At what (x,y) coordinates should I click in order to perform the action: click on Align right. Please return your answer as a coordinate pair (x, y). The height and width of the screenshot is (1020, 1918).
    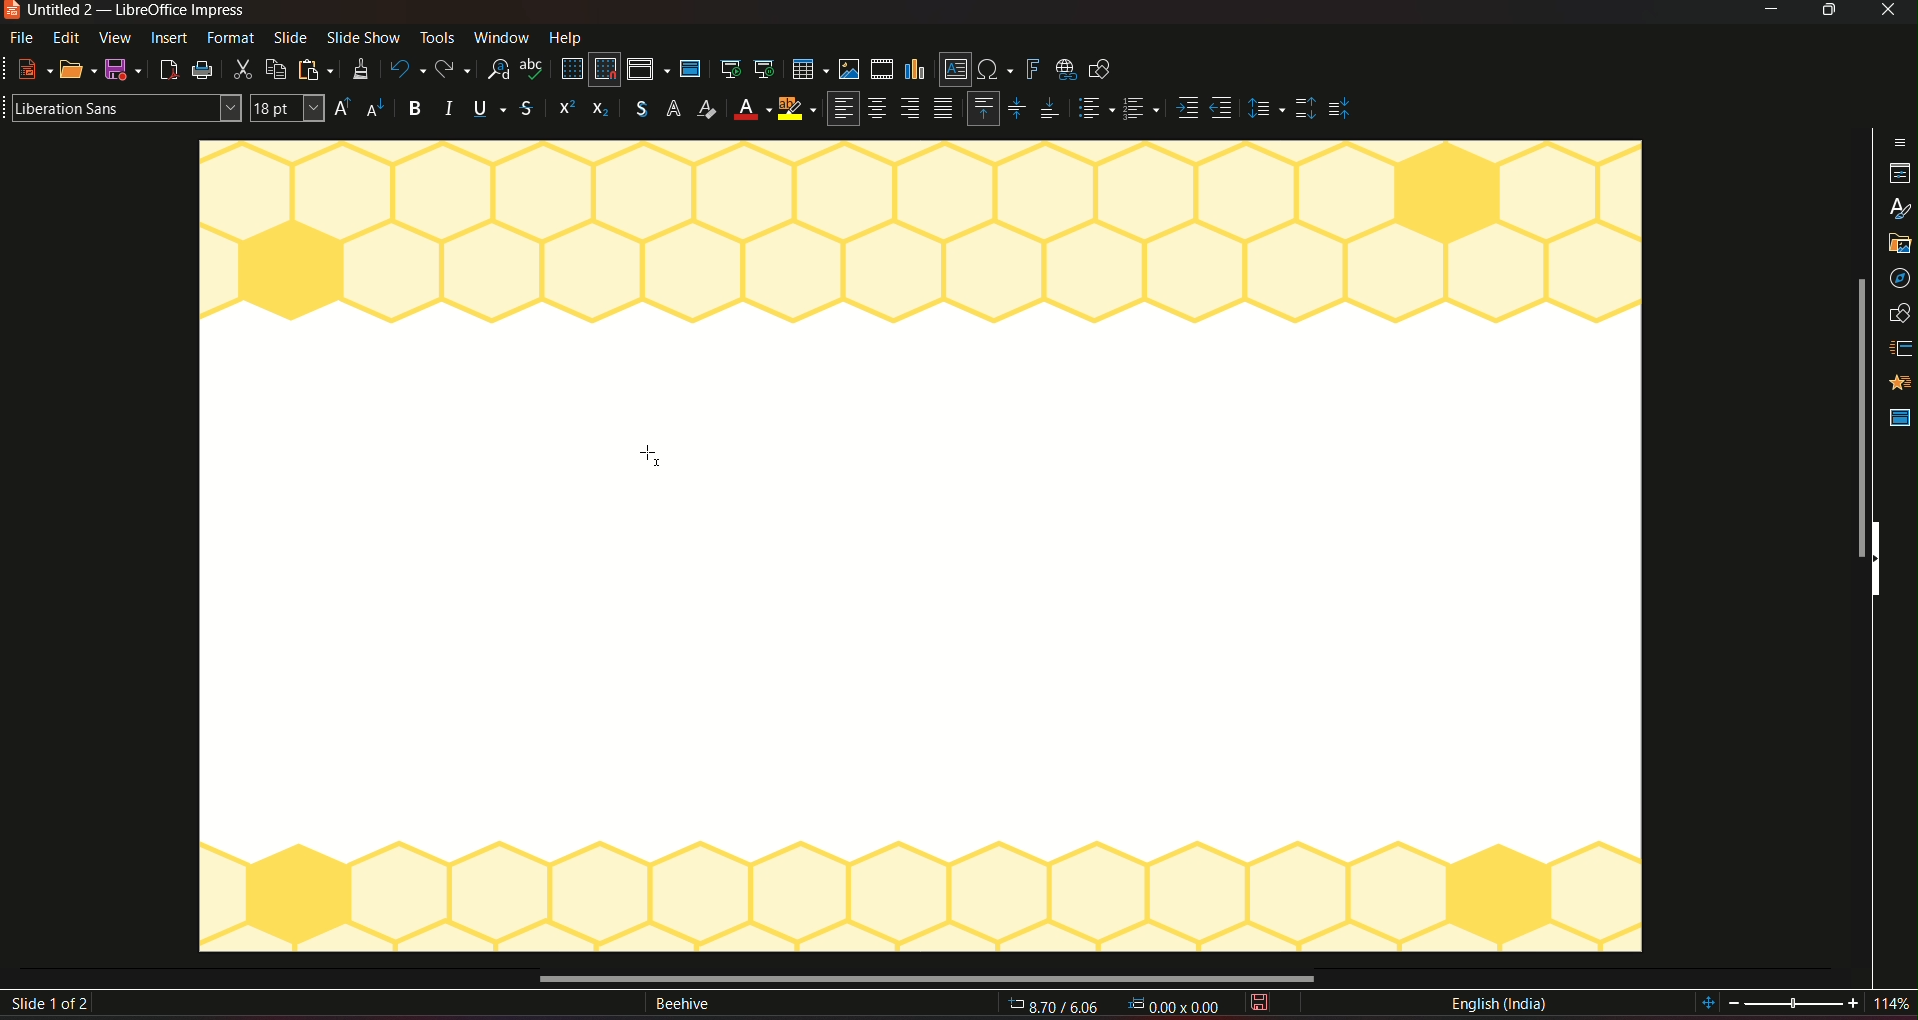
    Looking at the image, I should click on (914, 109).